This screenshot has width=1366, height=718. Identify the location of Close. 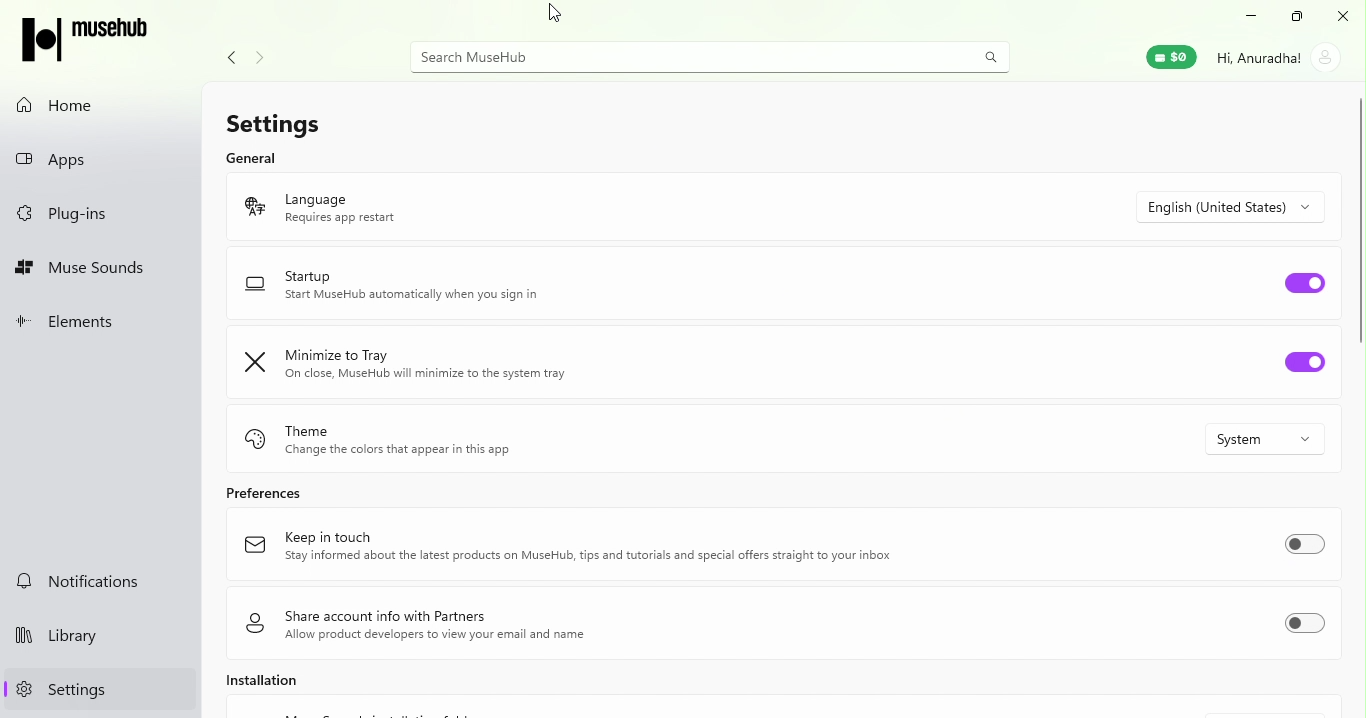
(1342, 15).